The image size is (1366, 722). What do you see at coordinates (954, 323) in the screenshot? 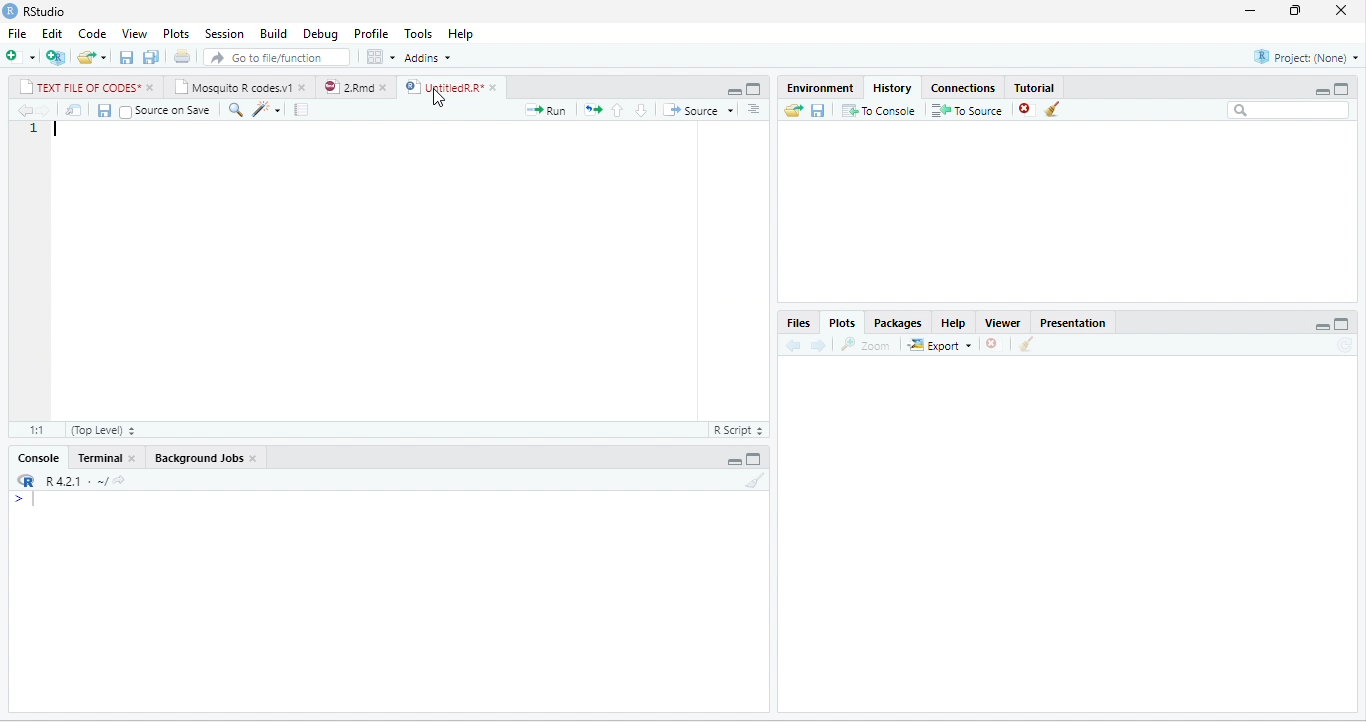
I see `Help` at bounding box center [954, 323].